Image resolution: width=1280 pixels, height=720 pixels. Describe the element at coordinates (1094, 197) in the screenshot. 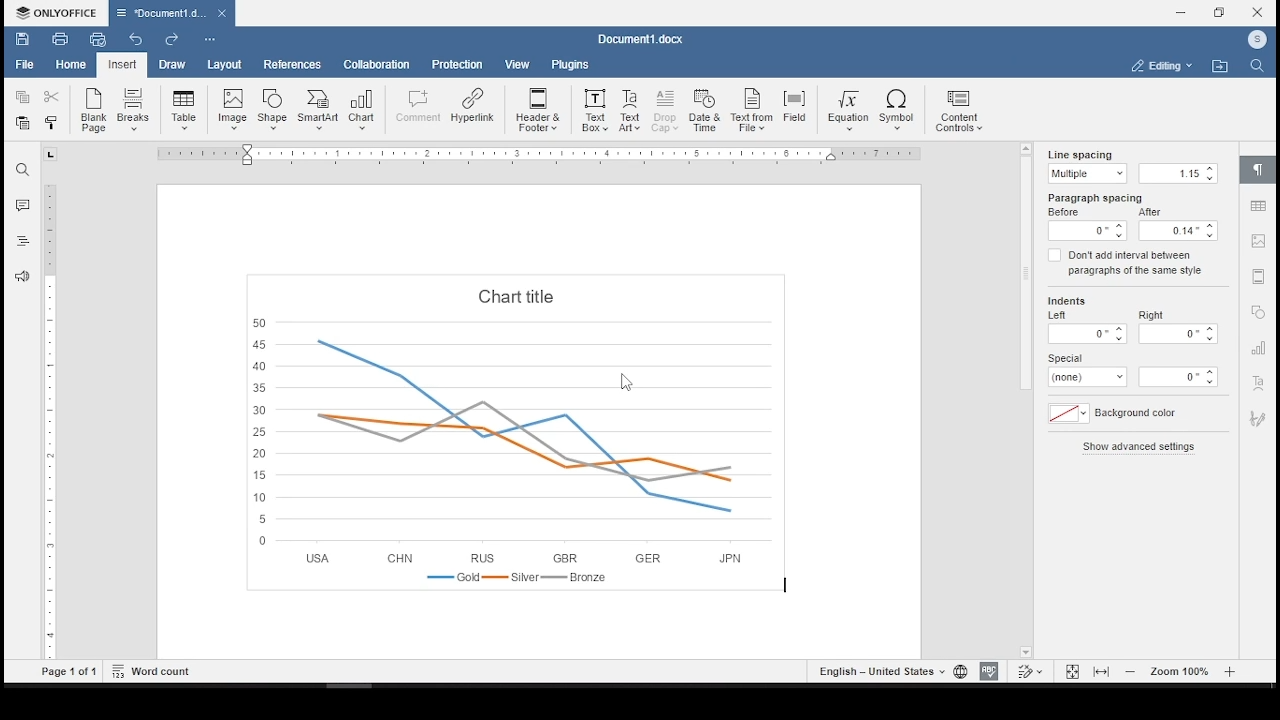

I see `paragraph spacing` at that location.